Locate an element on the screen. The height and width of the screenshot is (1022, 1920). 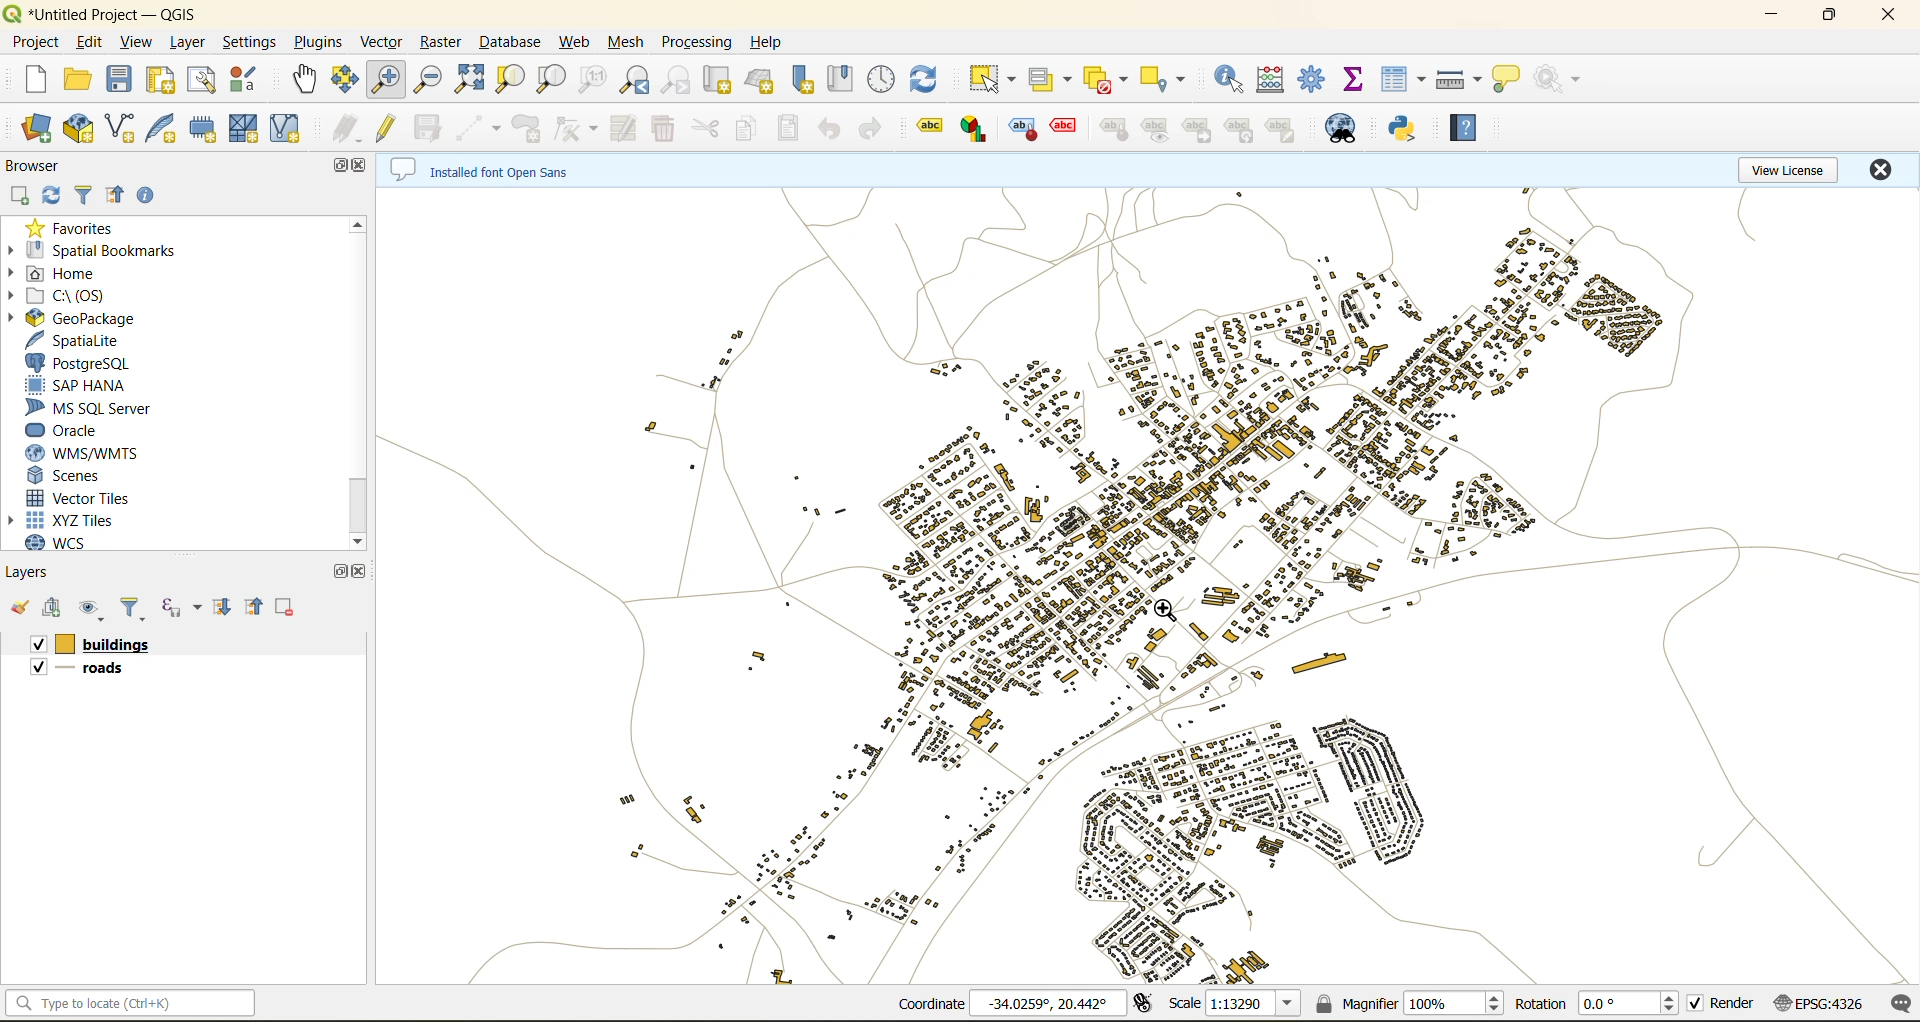
wcs is located at coordinates (59, 542).